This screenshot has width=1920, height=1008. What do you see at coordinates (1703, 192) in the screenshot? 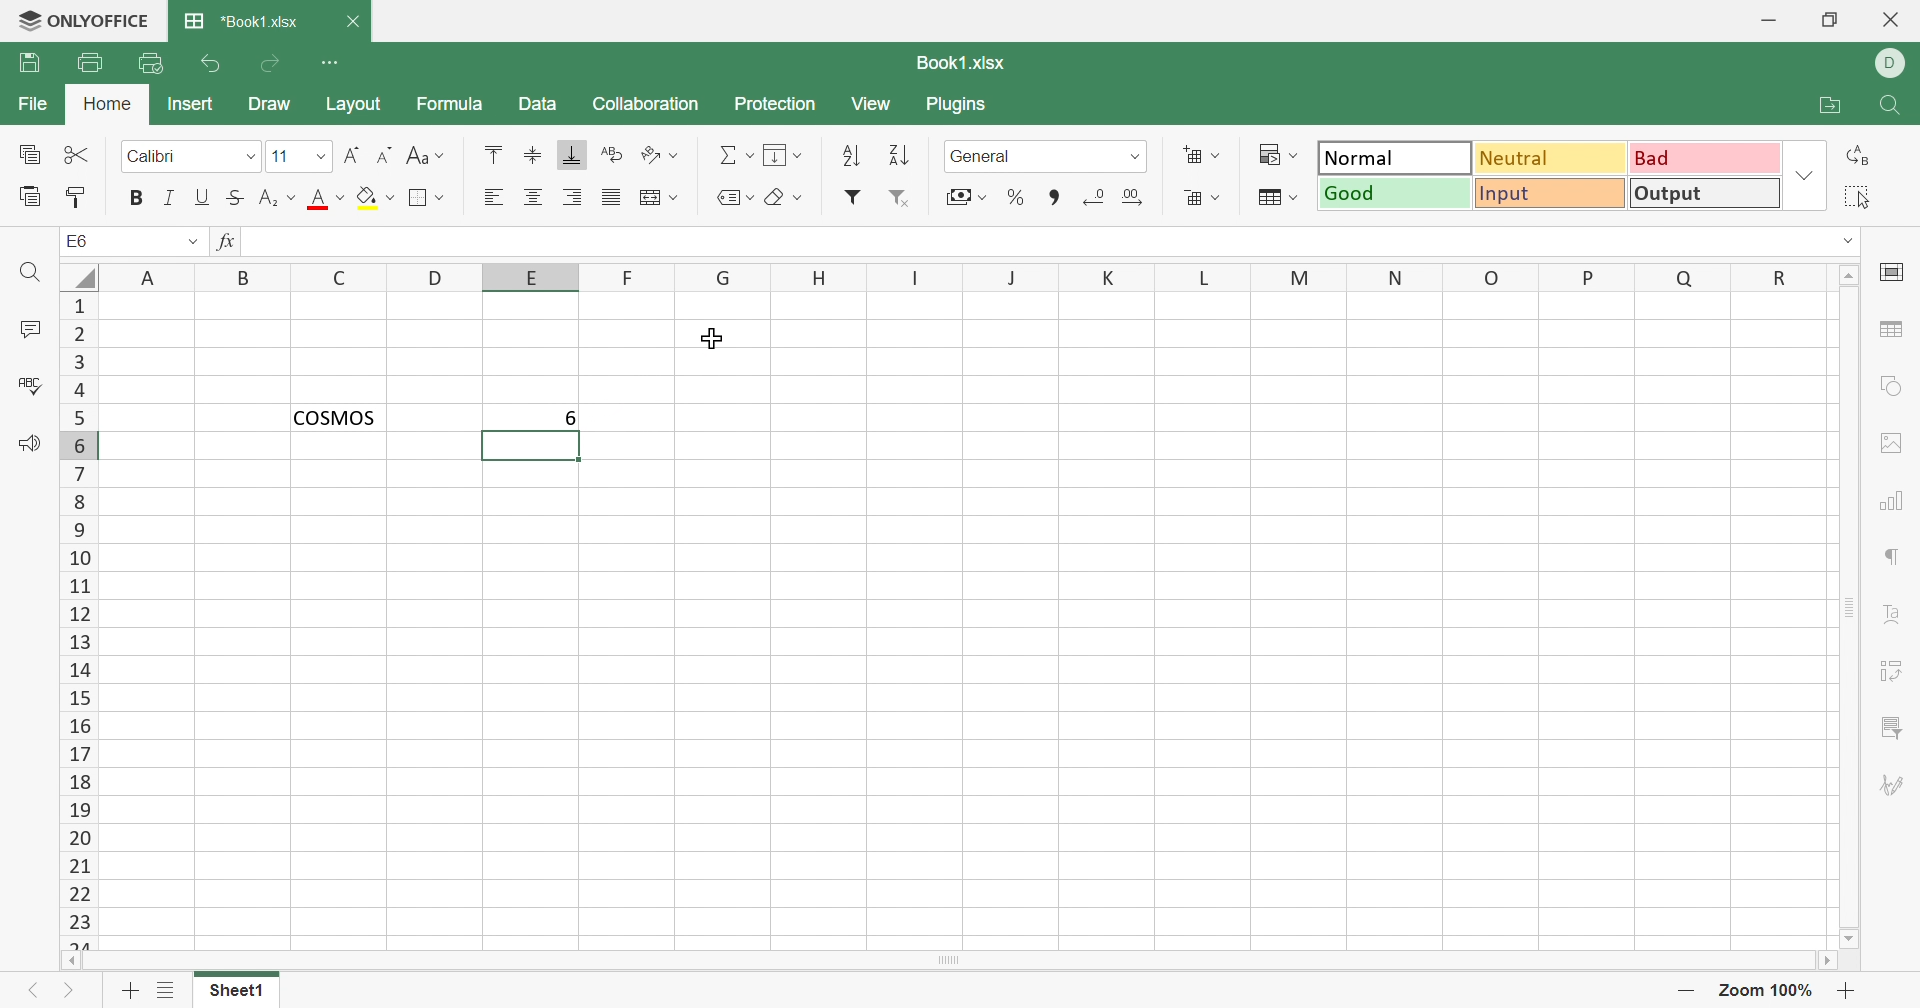
I see `Output` at bounding box center [1703, 192].